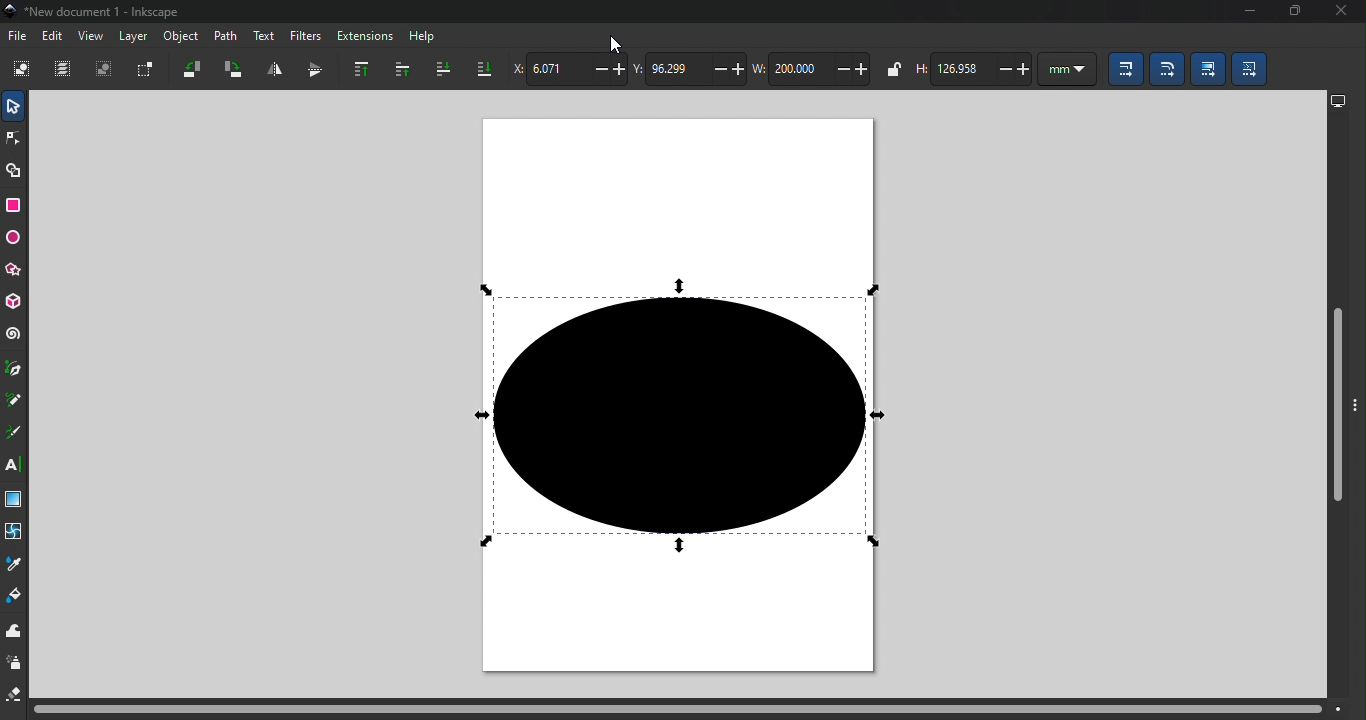 The width and height of the screenshot is (1366, 720). What do you see at coordinates (420, 34) in the screenshot?
I see `Help` at bounding box center [420, 34].